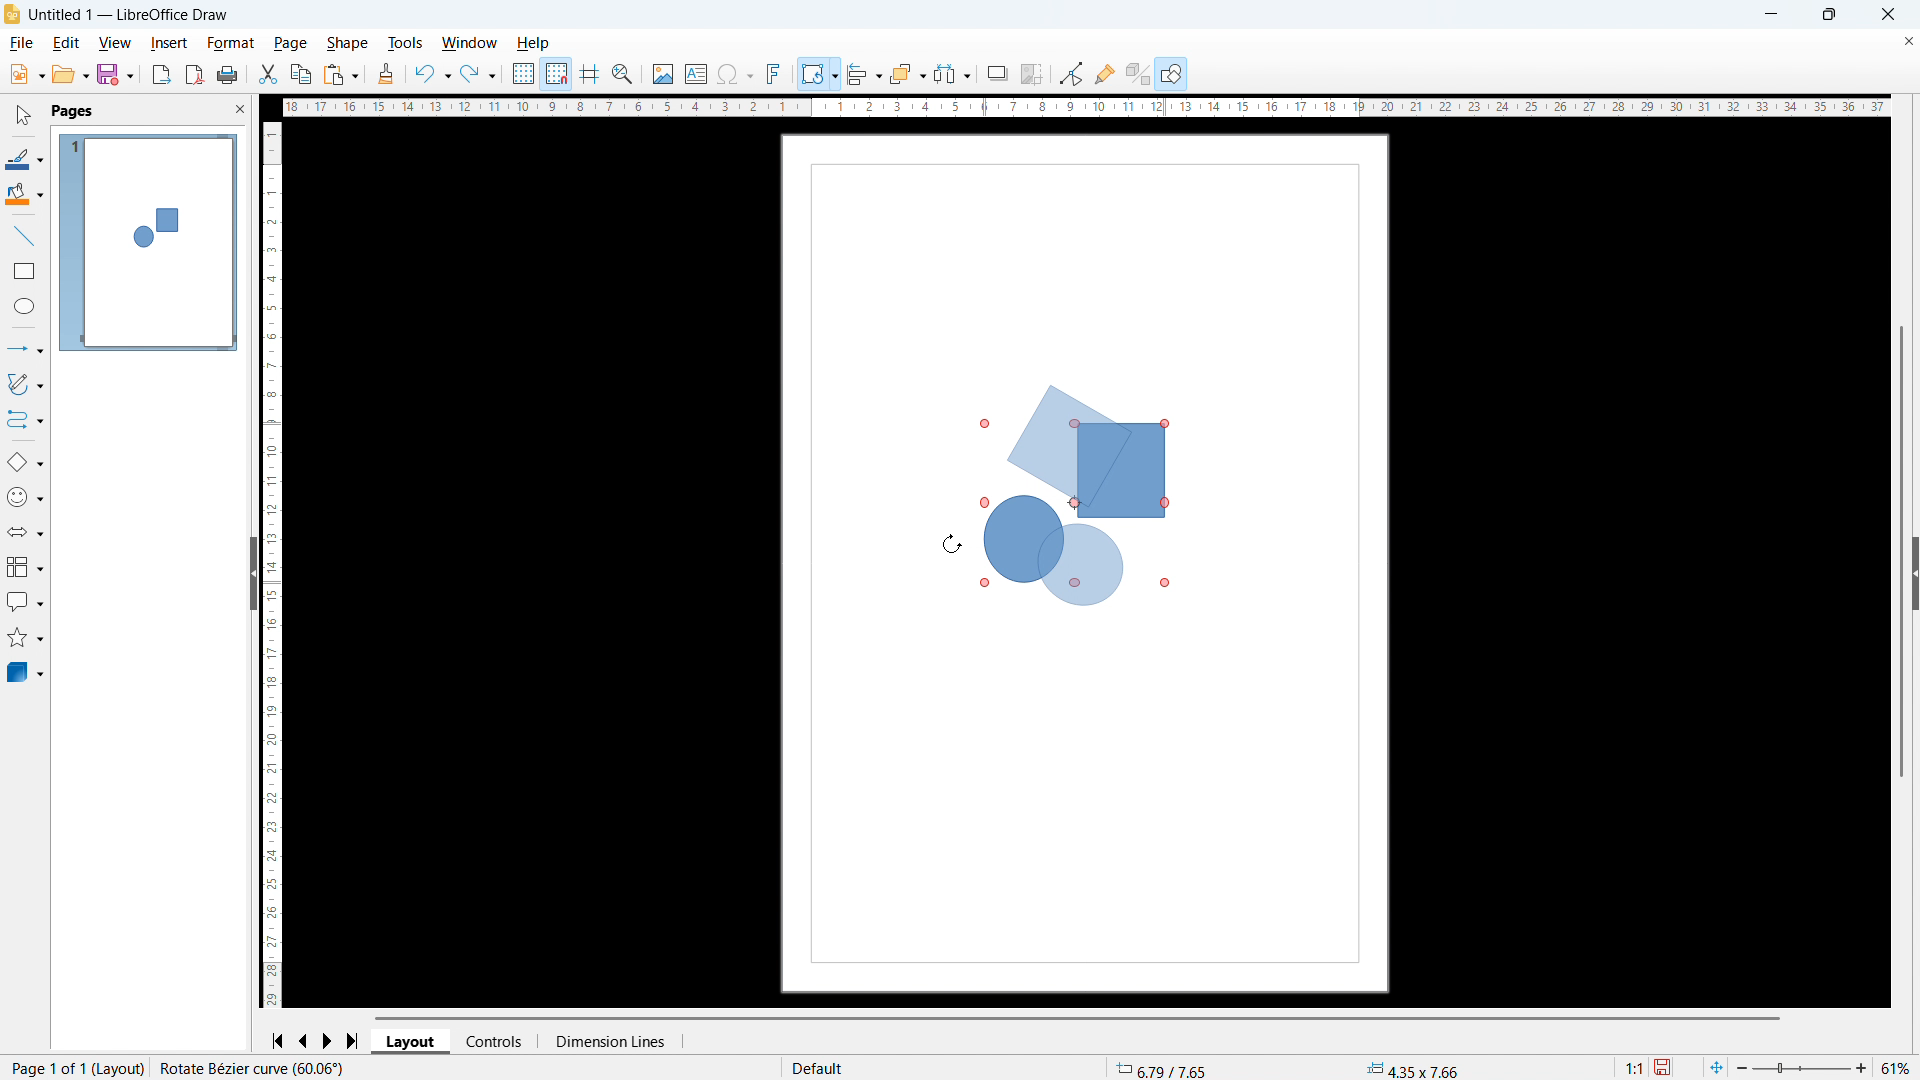  What do you see at coordinates (26, 75) in the screenshot?
I see `New ` at bounding box center [26, 75].